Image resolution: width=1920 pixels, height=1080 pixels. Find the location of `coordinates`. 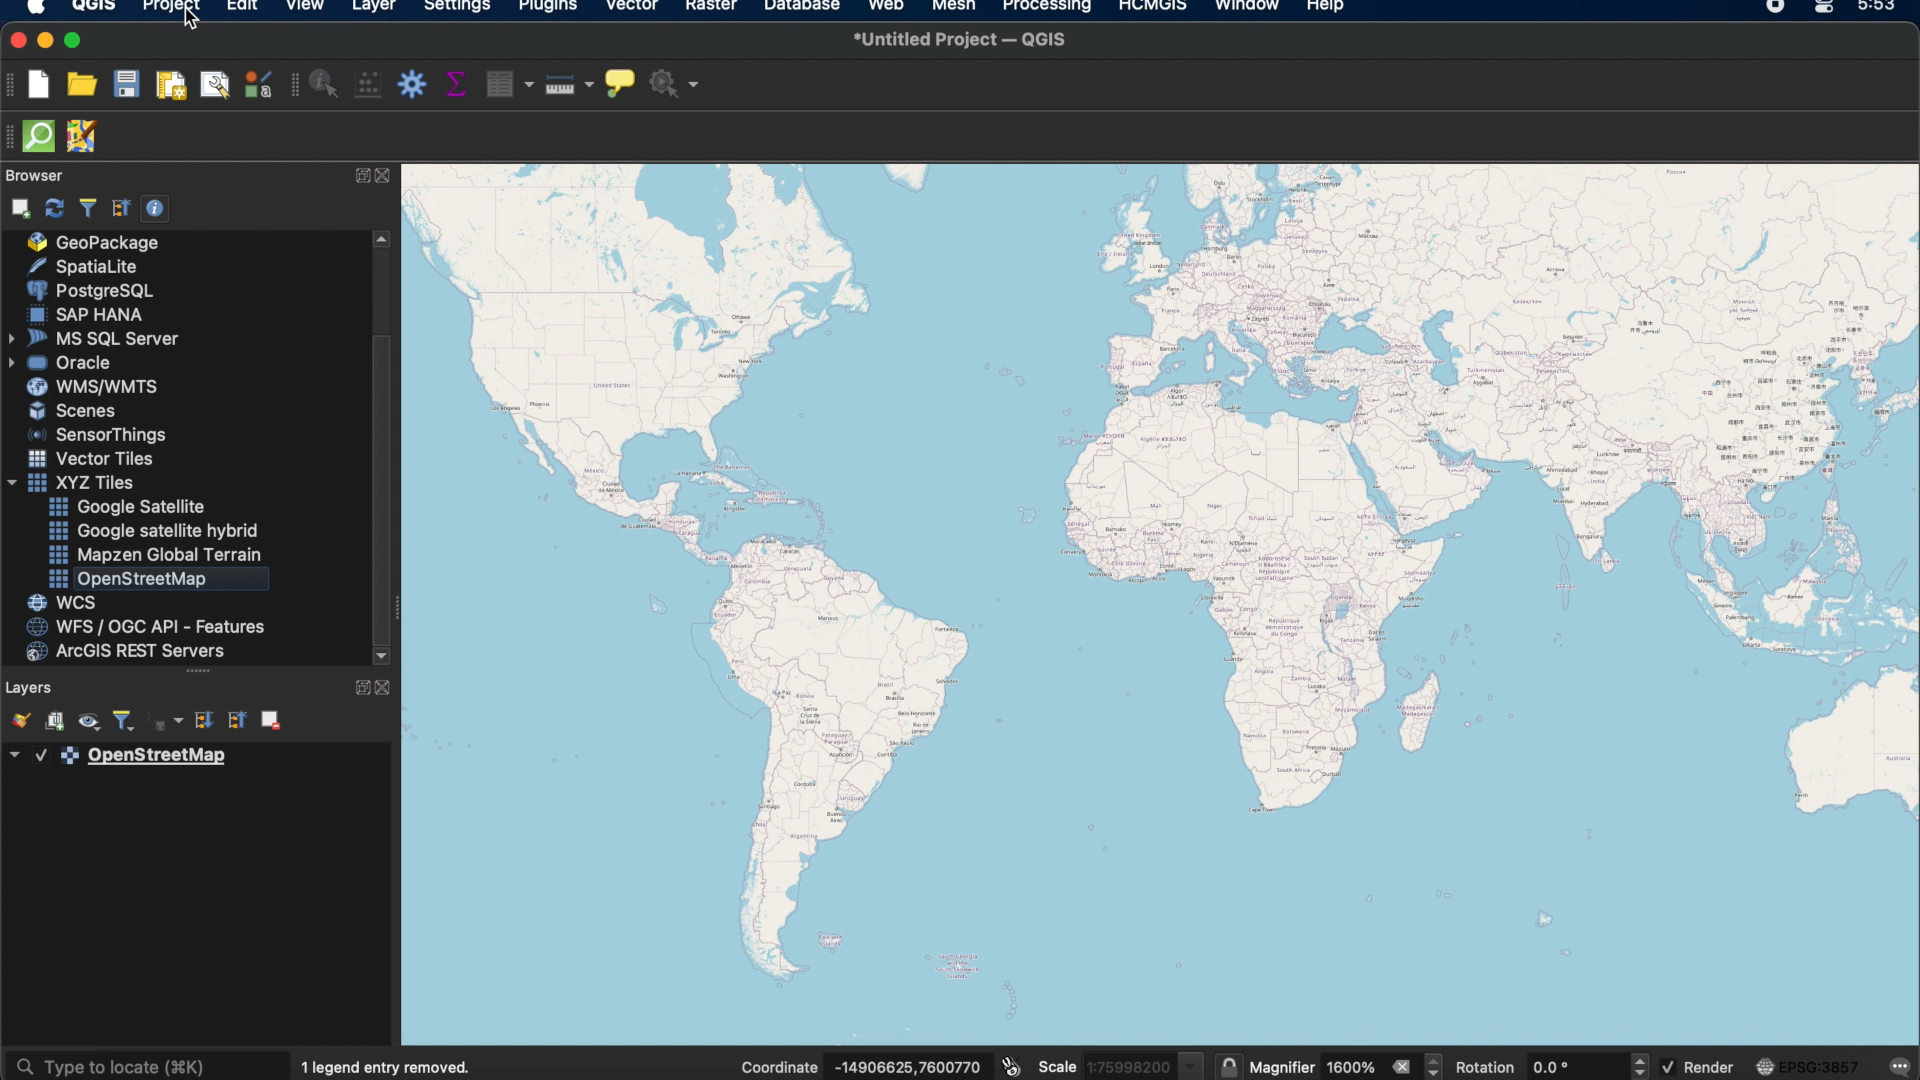

coordinates is located at coordinates (861, 1064).